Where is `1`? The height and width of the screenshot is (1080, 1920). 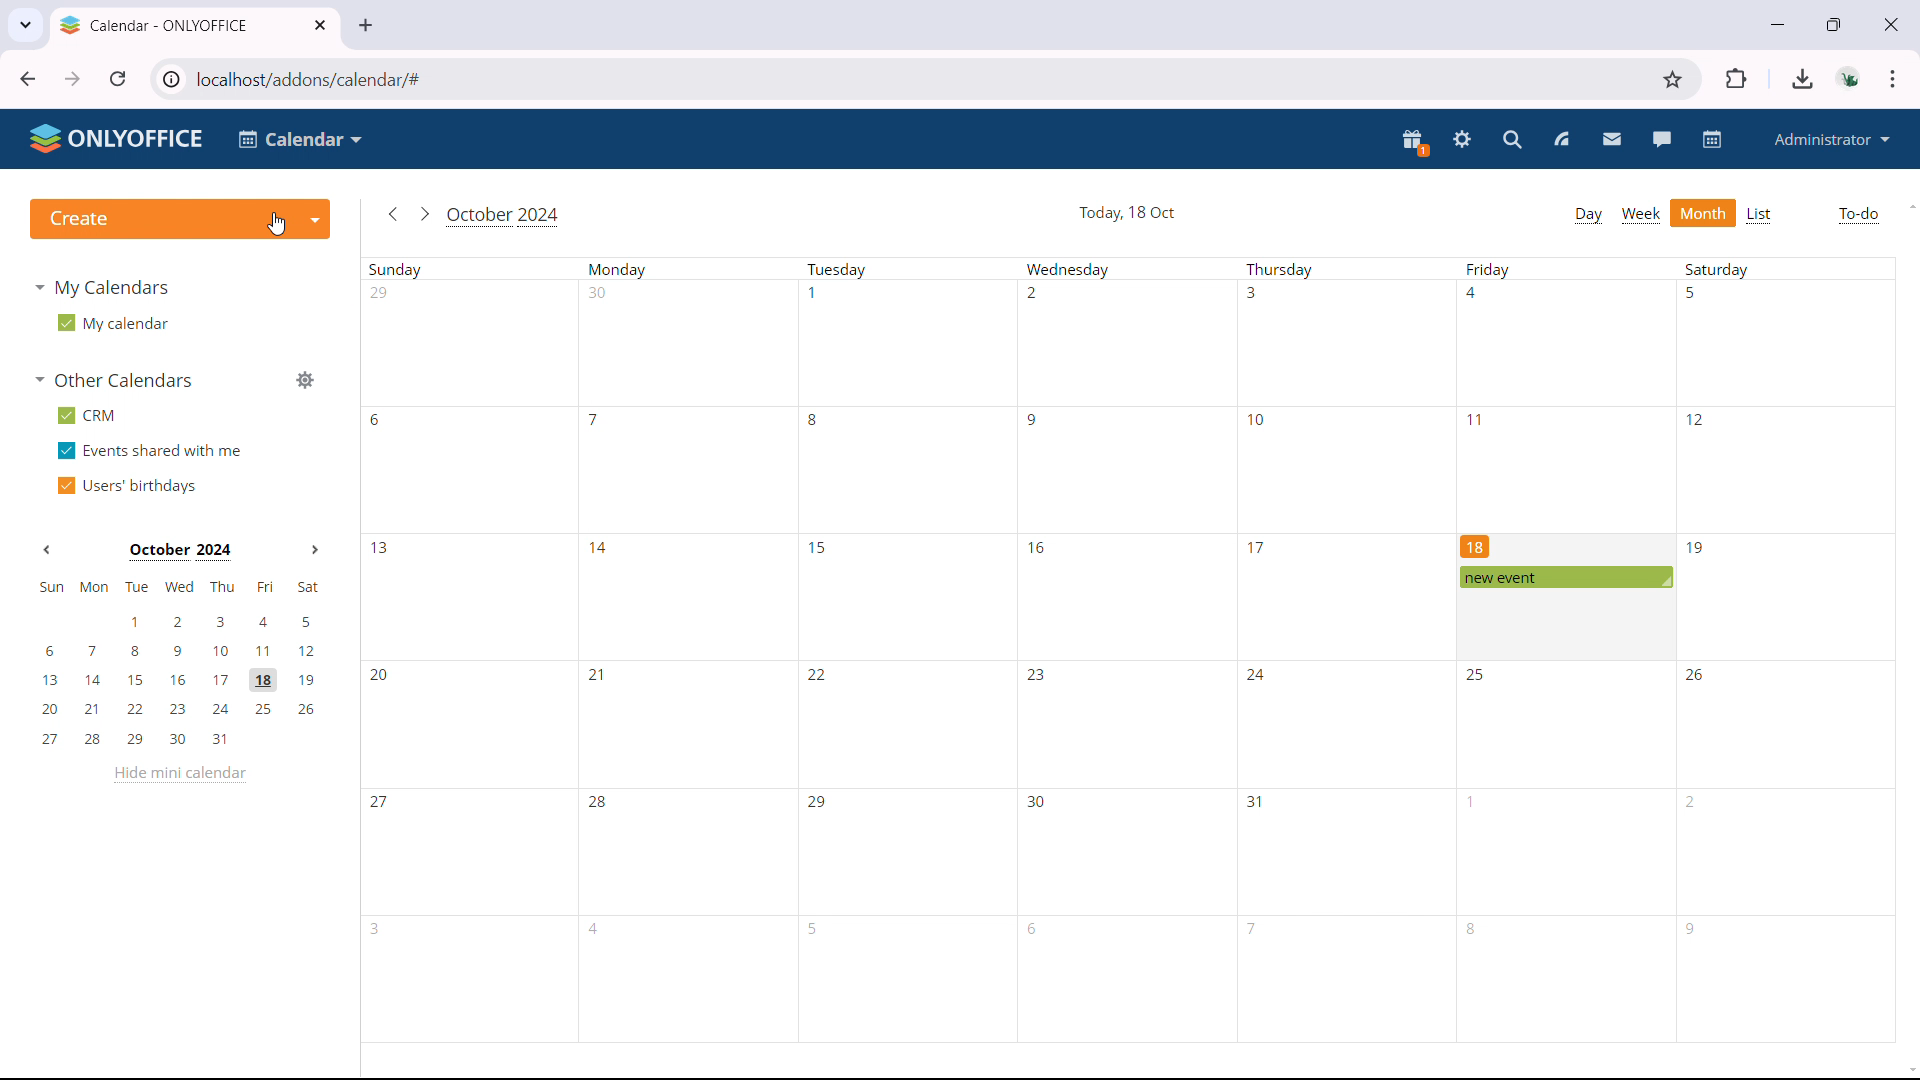
1 is located at coordinates (814, 292).